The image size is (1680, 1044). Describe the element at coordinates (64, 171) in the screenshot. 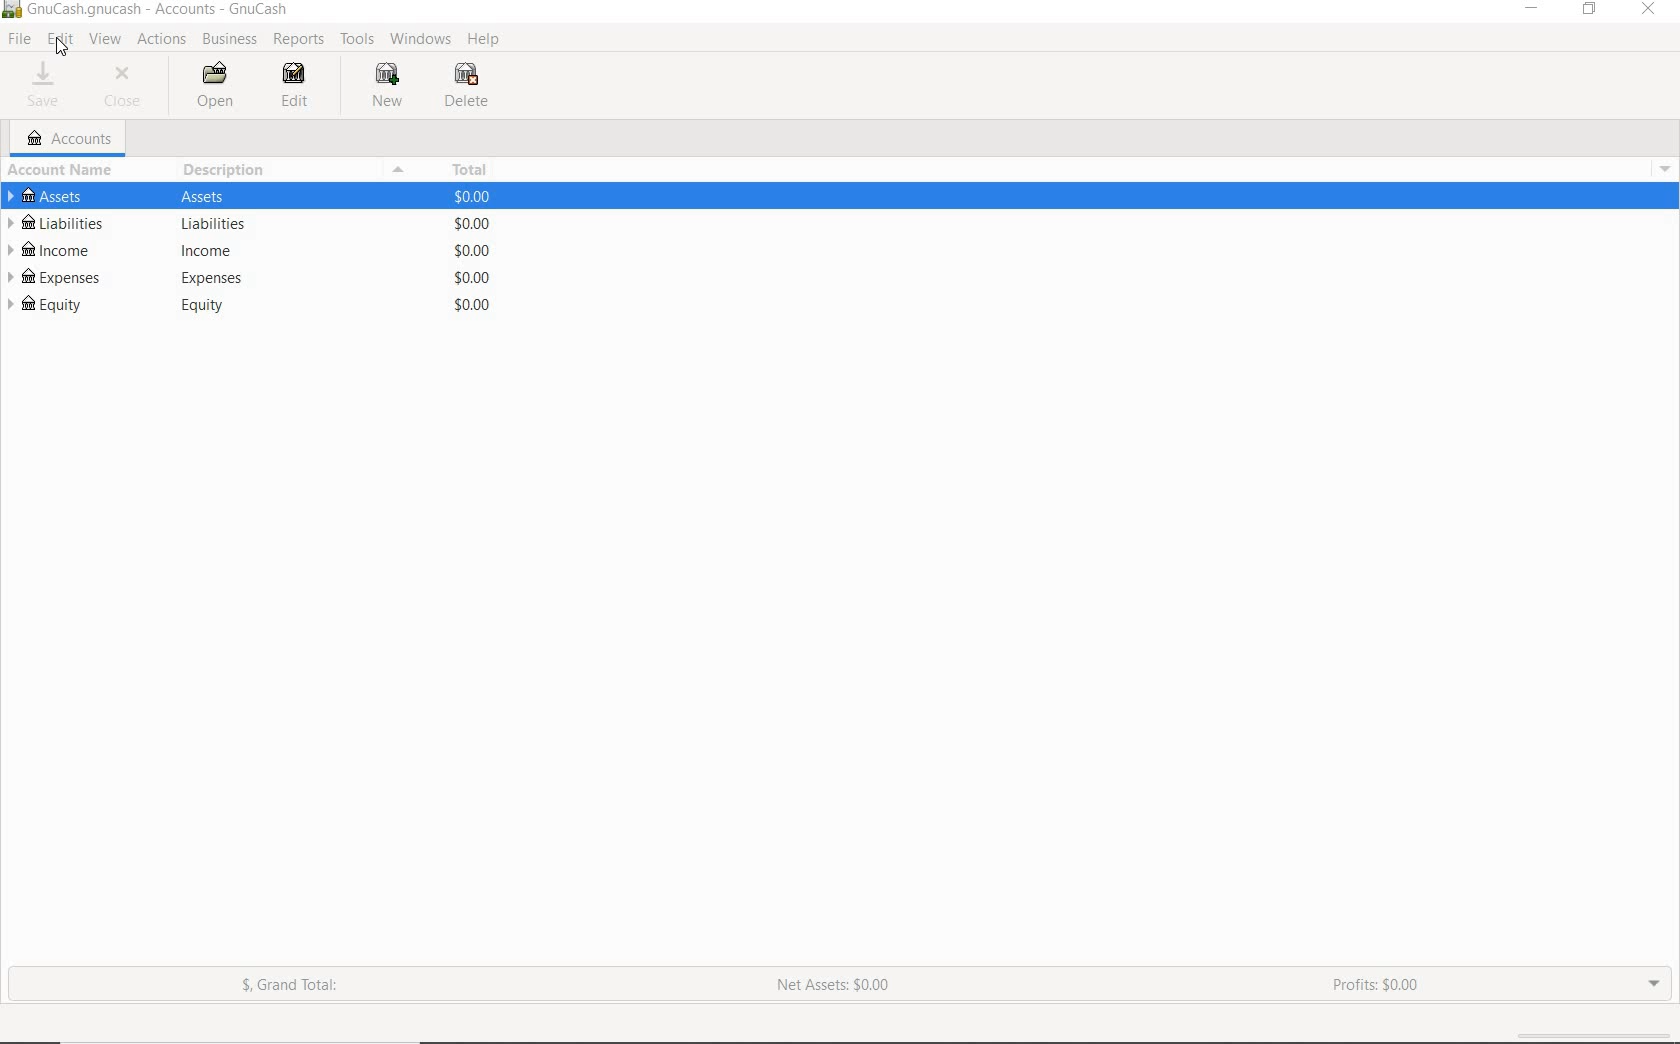

I see `ACCOUNT NAME` at that location.